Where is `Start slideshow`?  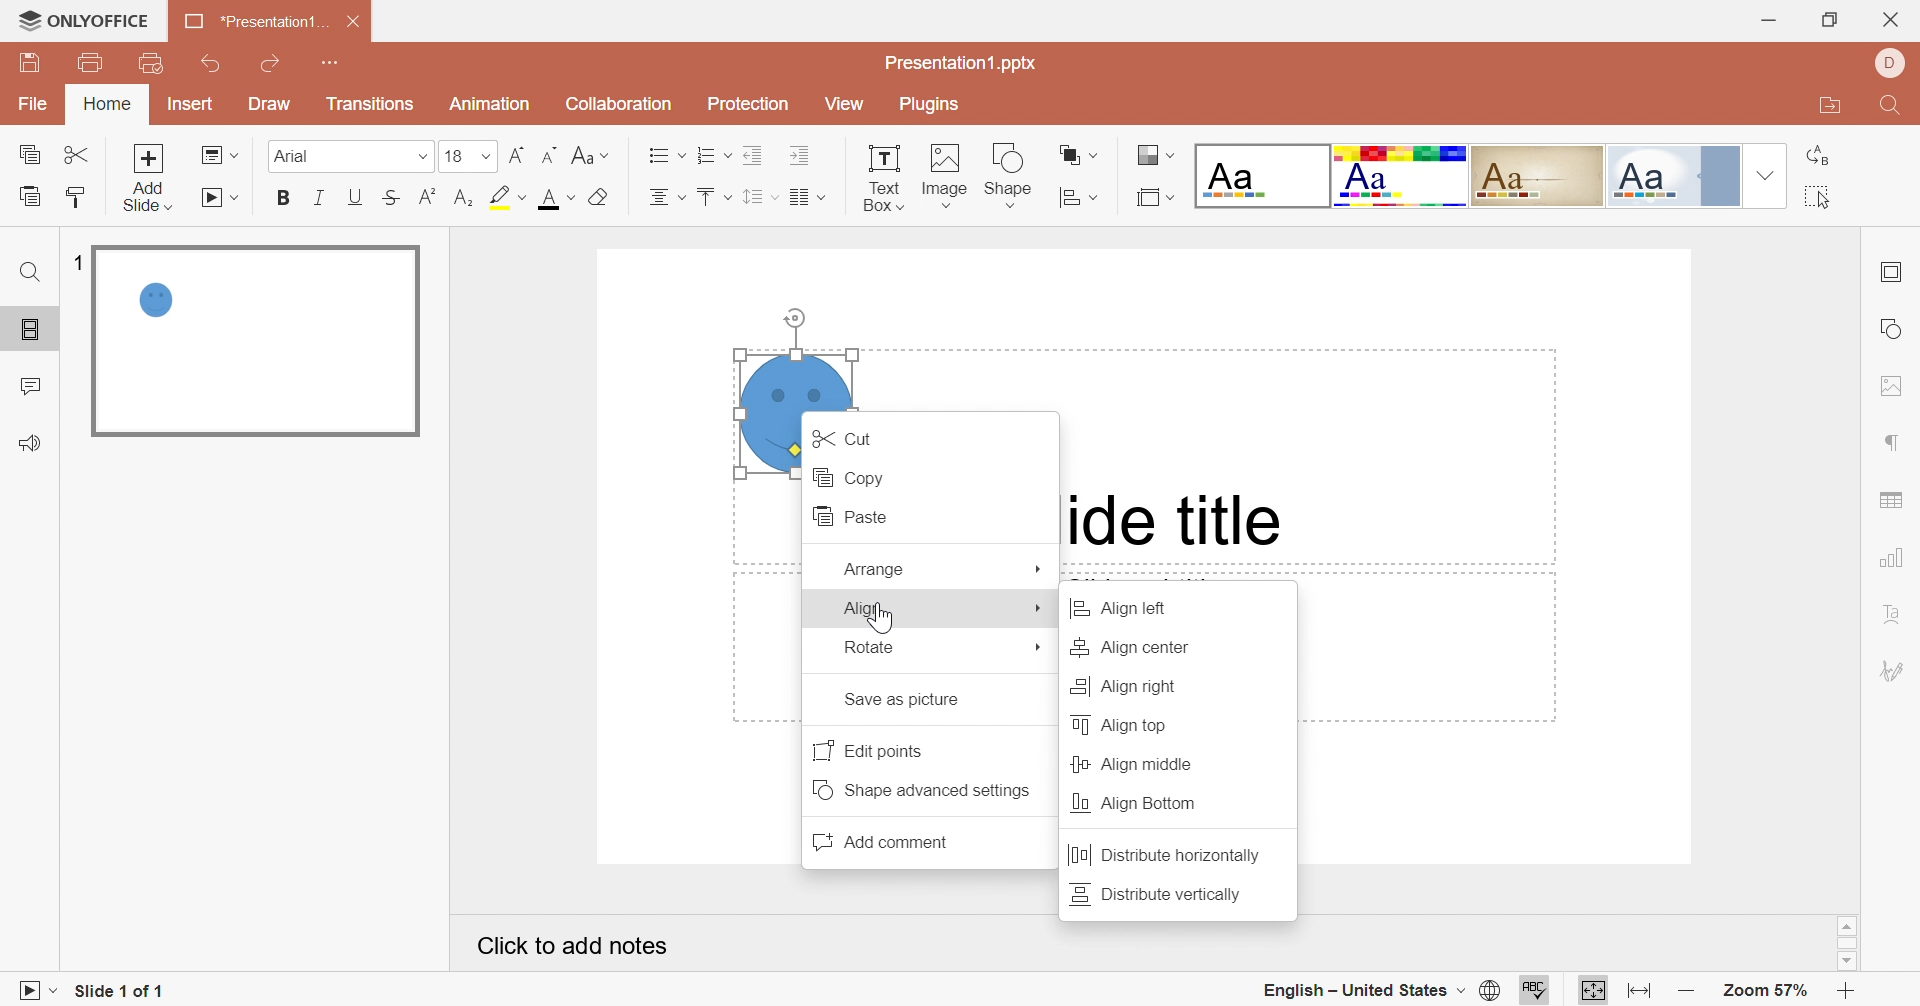
Start slideshow is located at coordinates (224, 200).